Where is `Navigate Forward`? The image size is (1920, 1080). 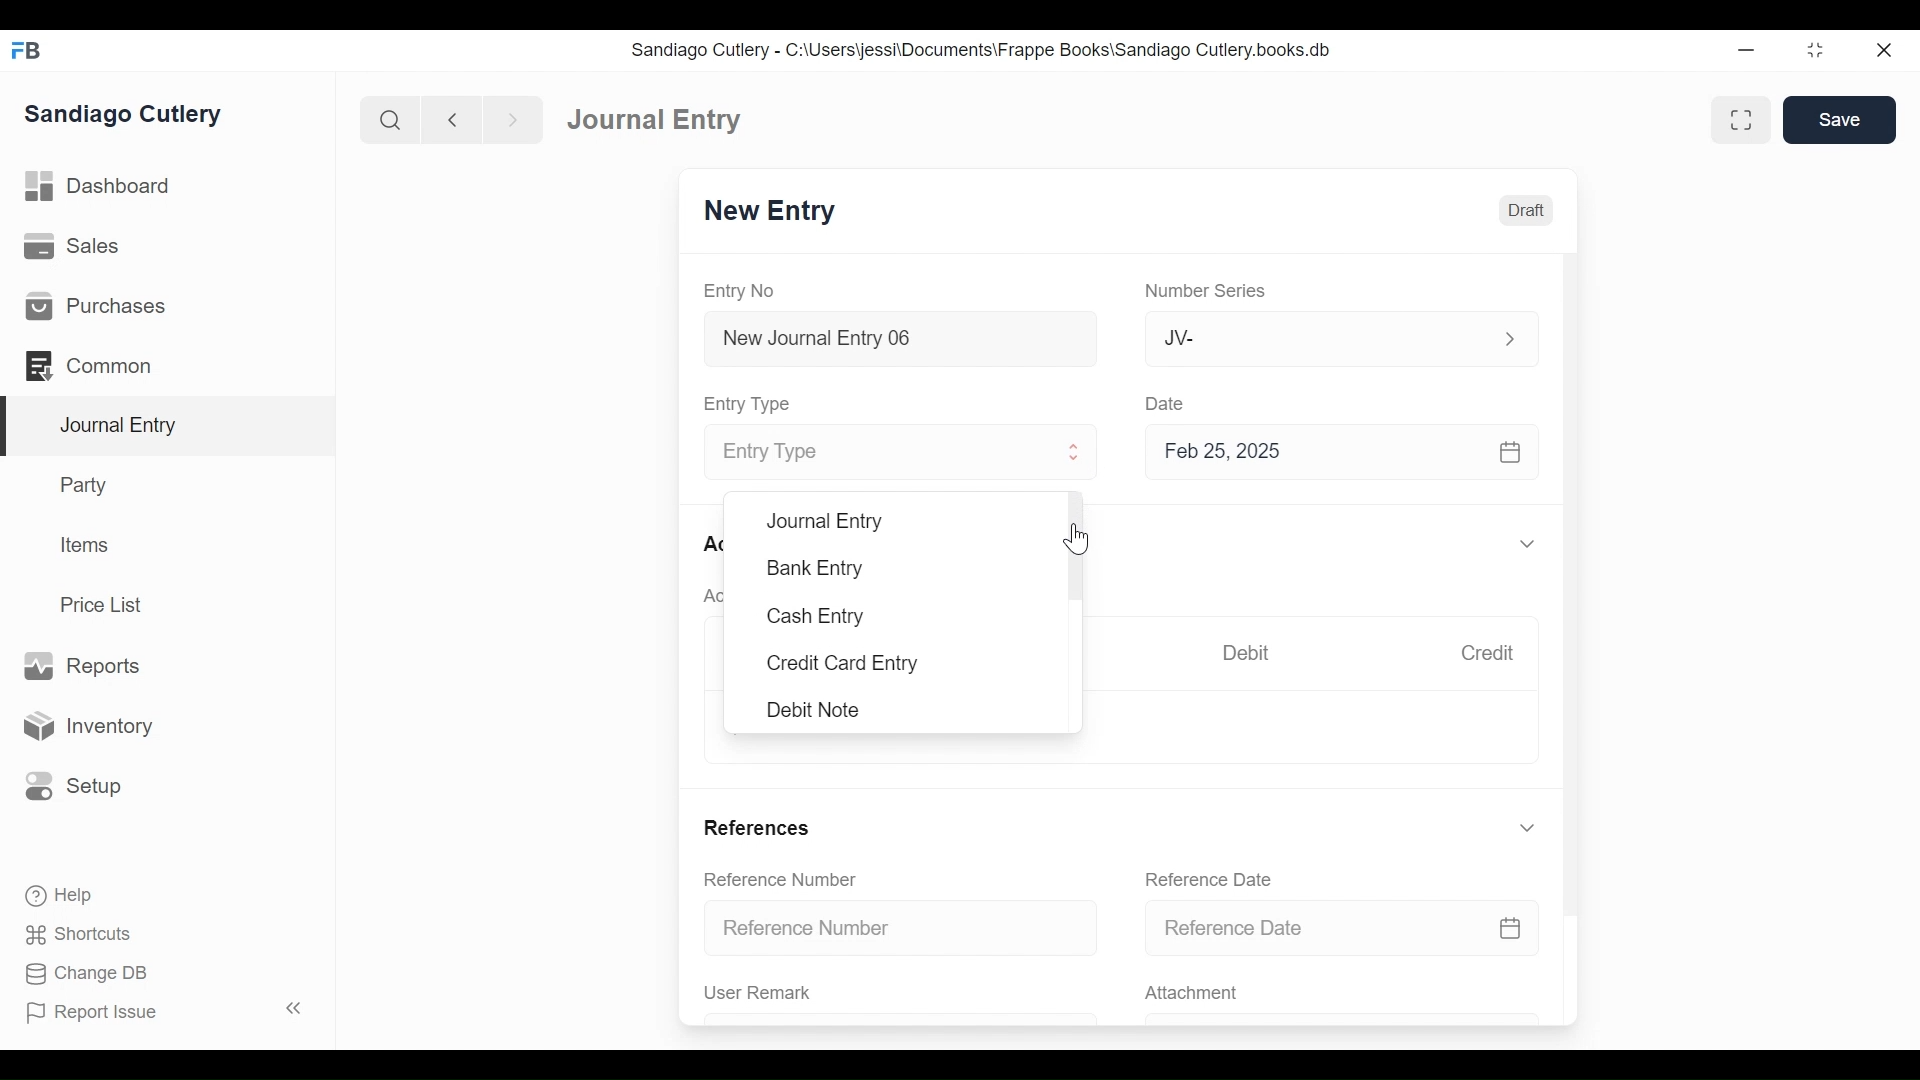 Navigate Forward is located at coordinates (514, 121).